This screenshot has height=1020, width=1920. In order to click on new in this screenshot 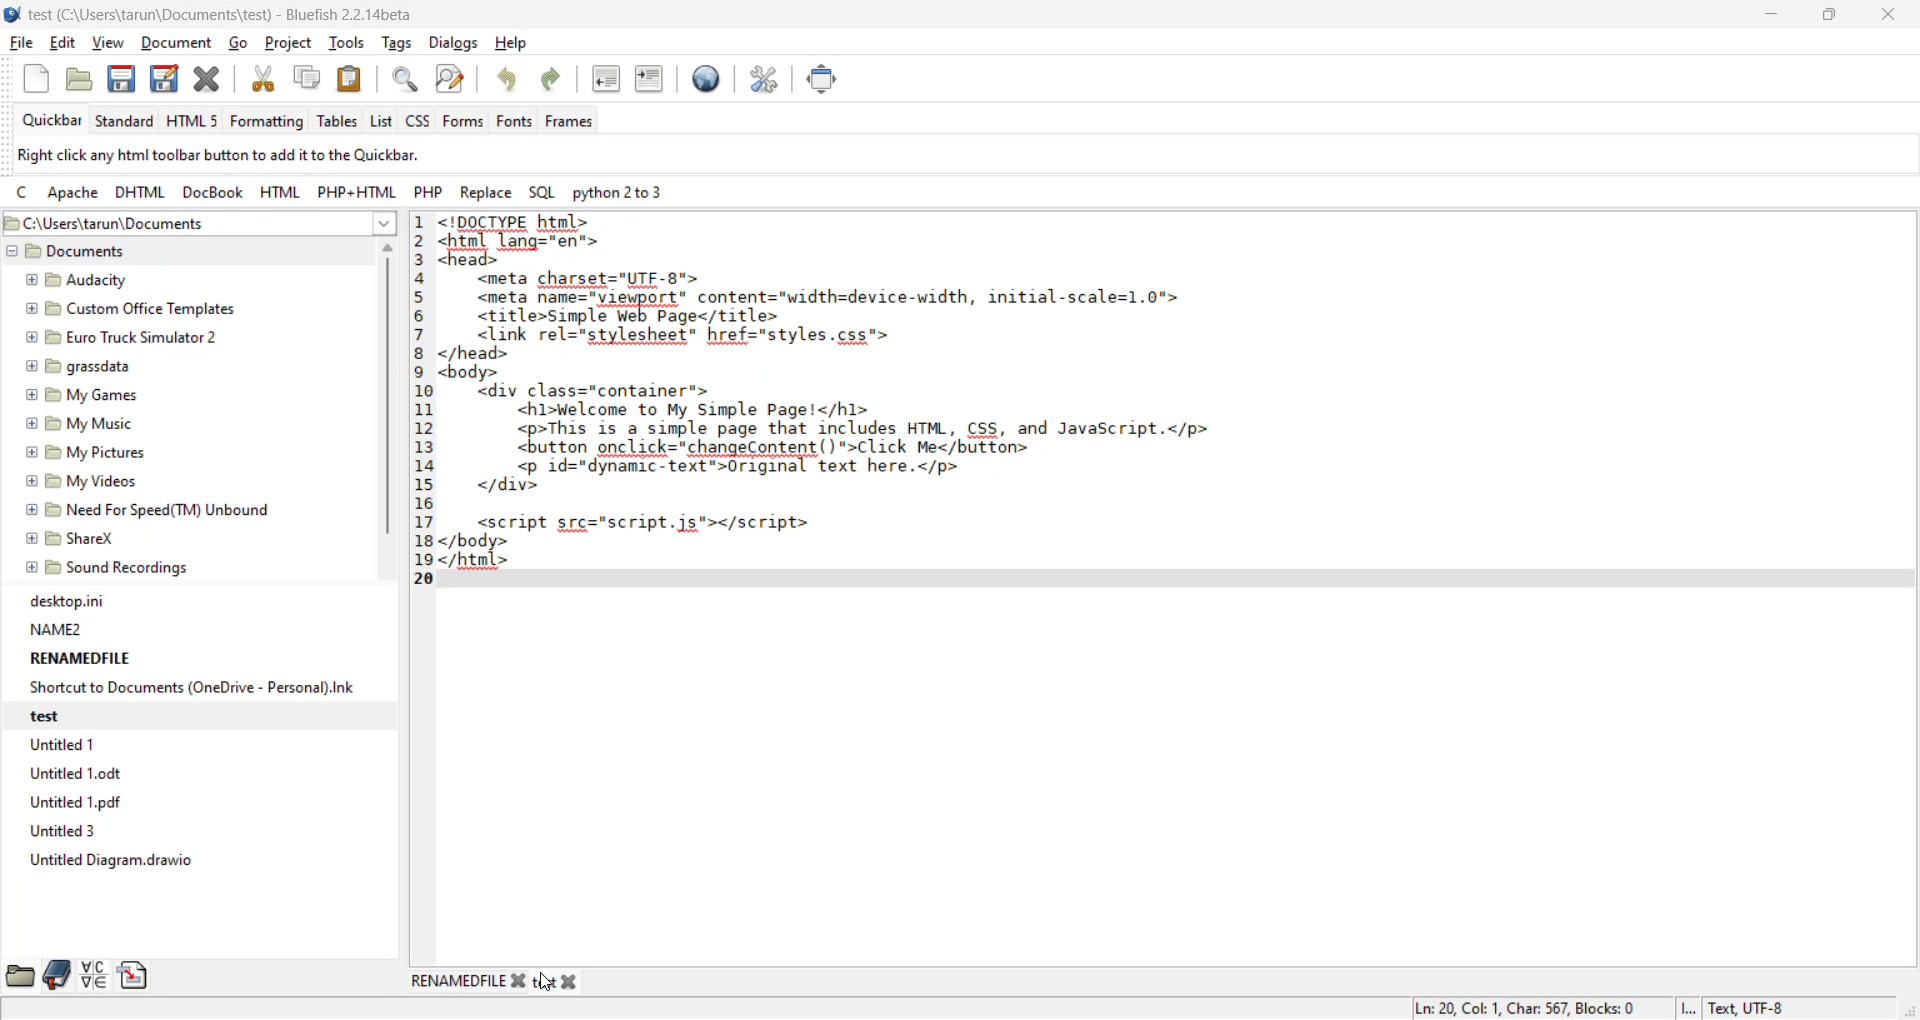, I will do `click(36, 80)`.